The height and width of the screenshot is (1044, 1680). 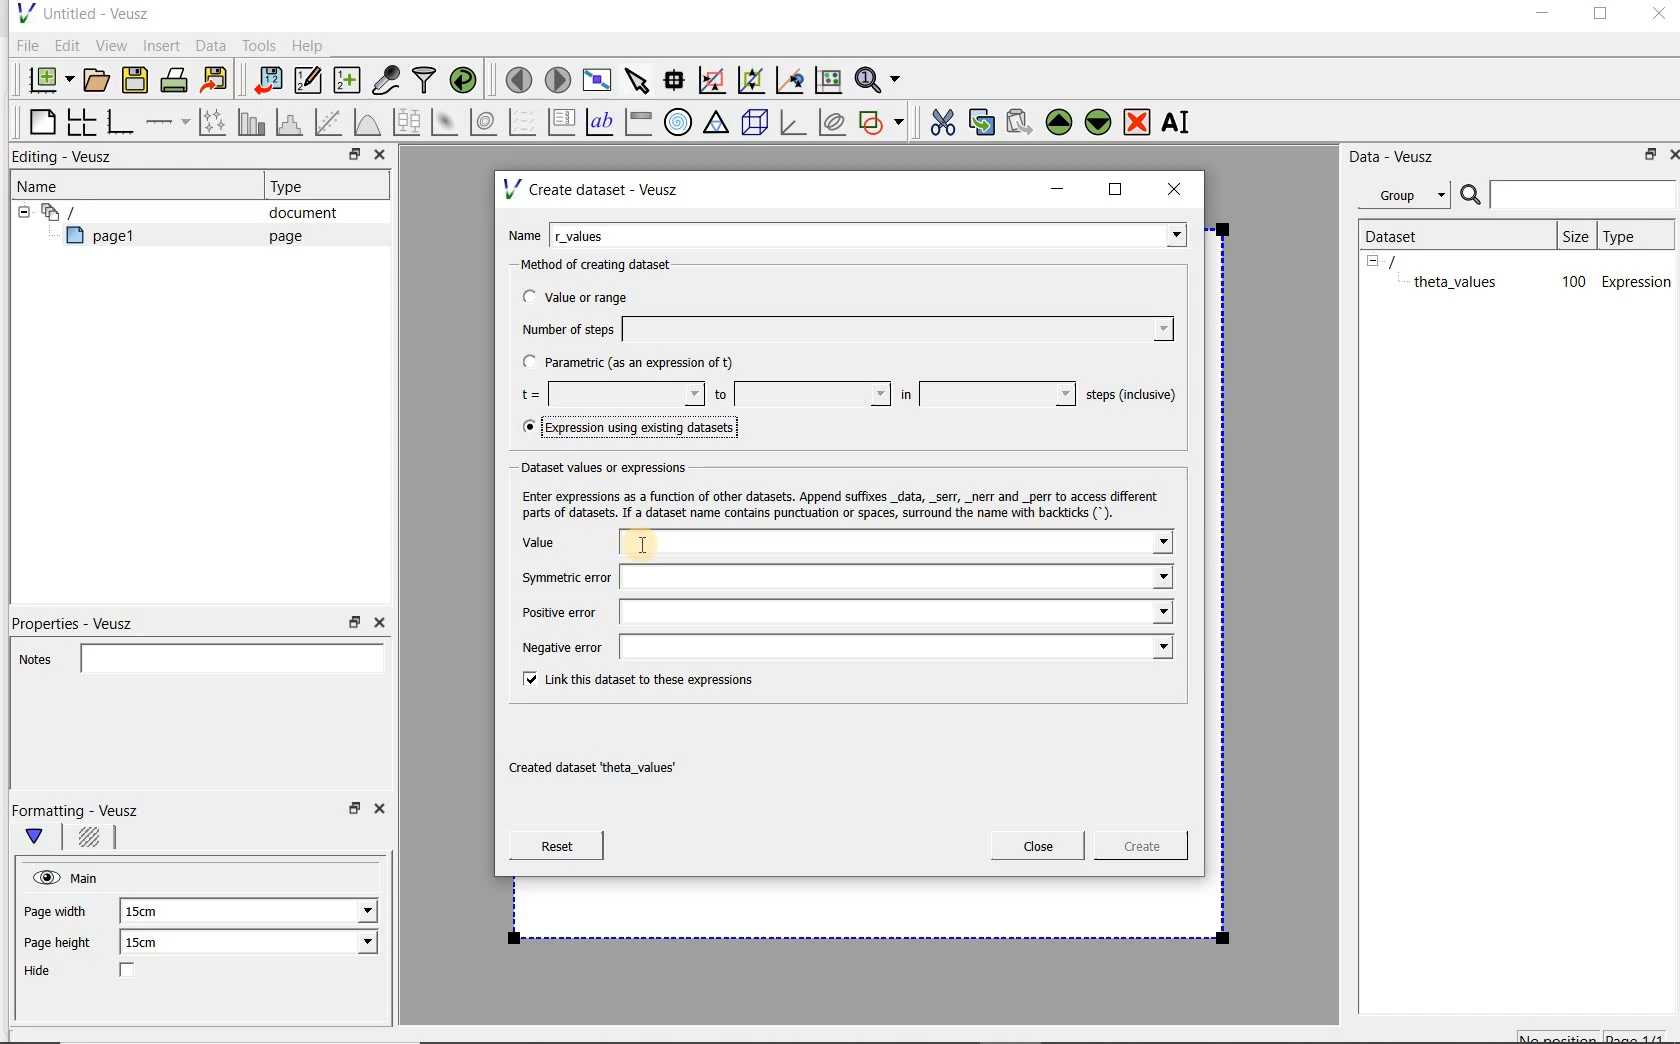 I want to click on open a document, so click(x=99, y=78).